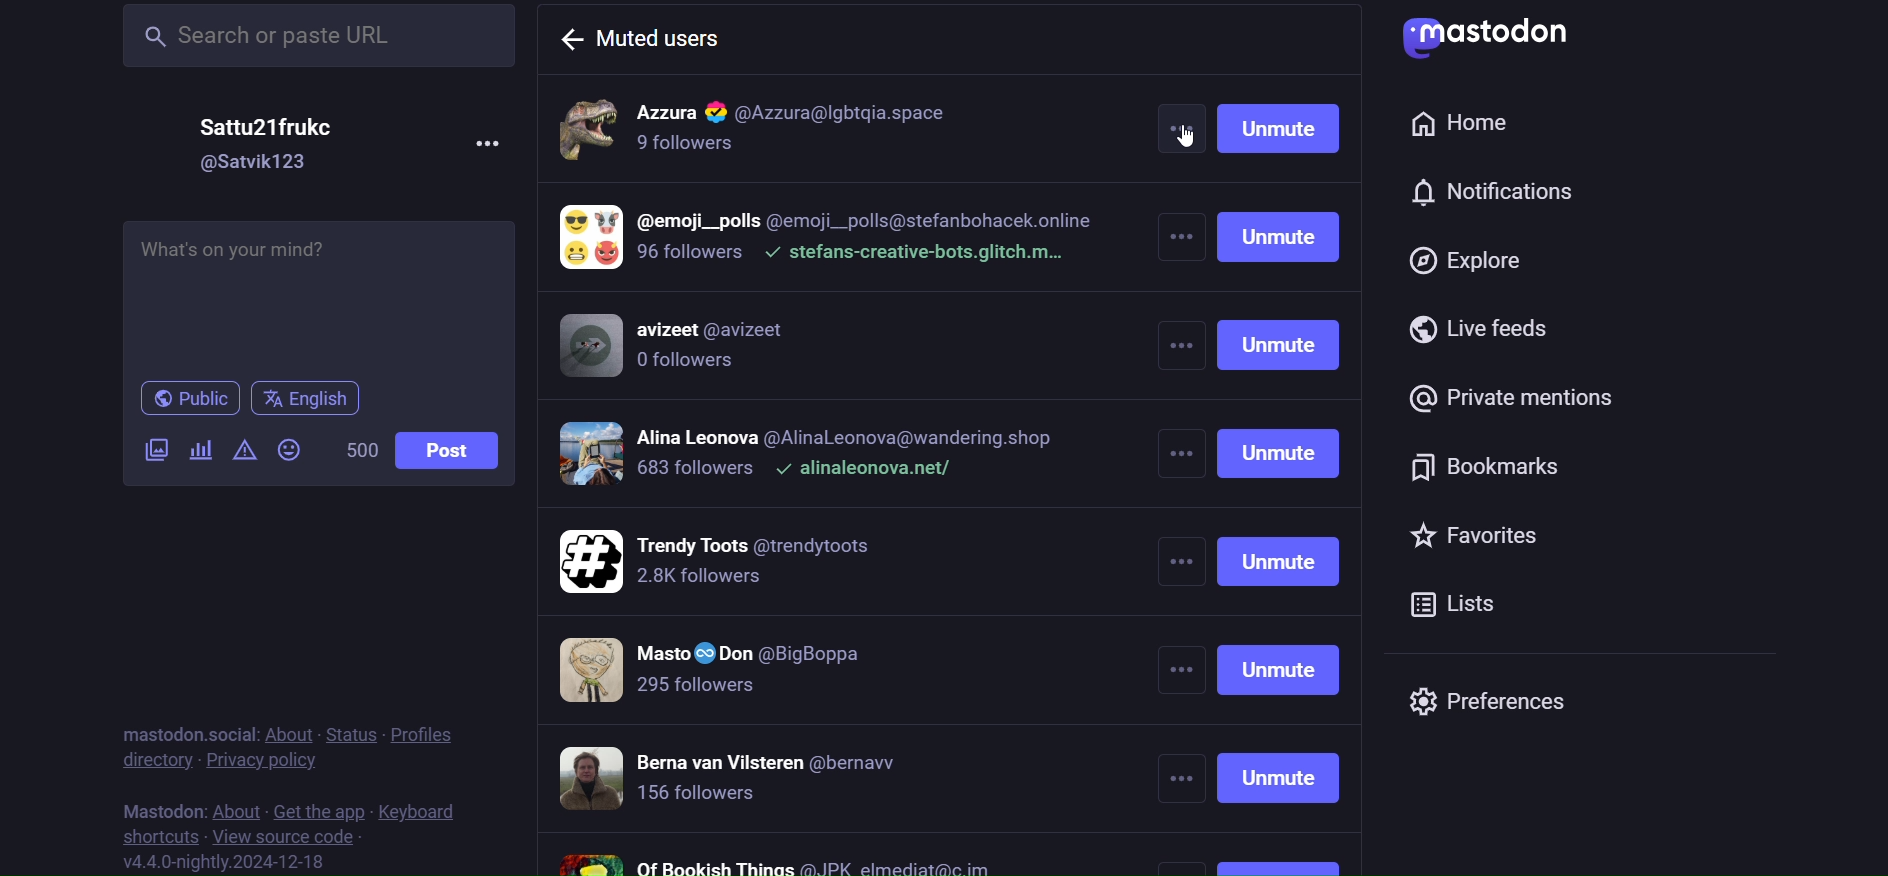 The height and width of the screenshot is (876, 1888). What do you see at coordinates (189, 400) in the screenshot?
I see `public` at bounding box center [189, 400].